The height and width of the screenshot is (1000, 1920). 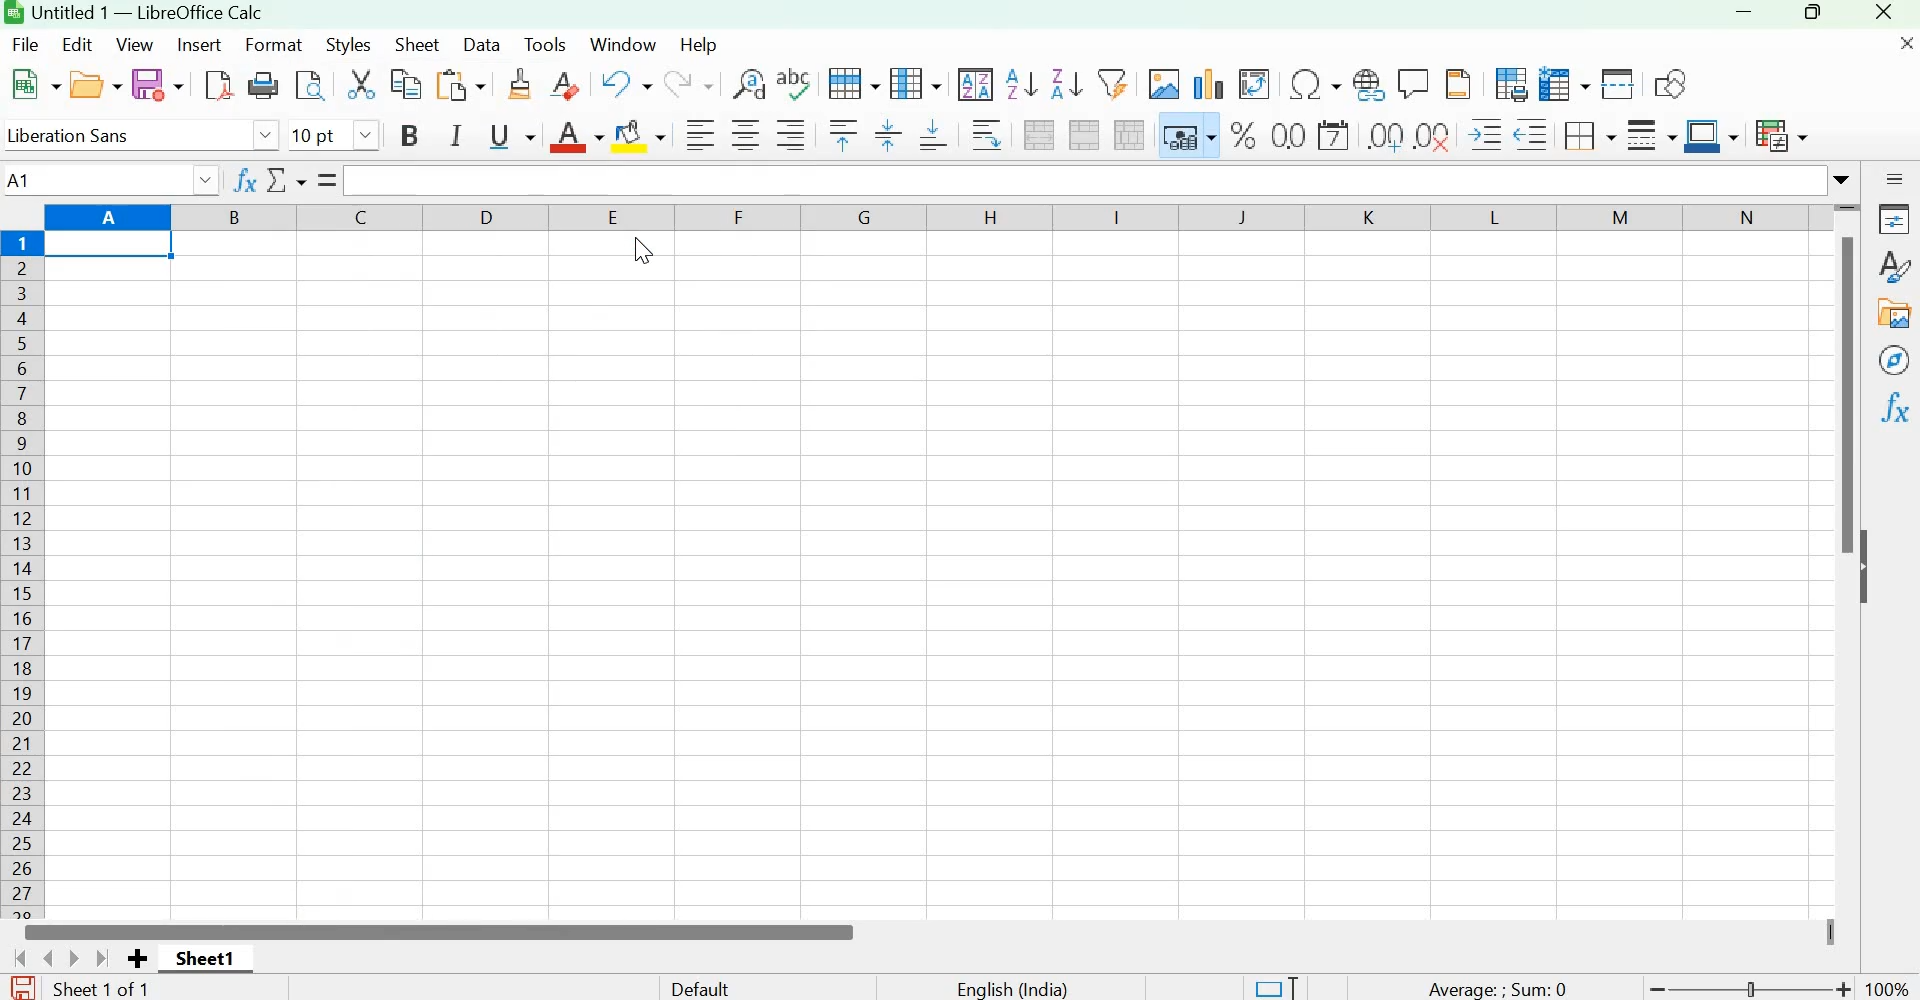 I want to click on bold, so click(x=411, y=134).